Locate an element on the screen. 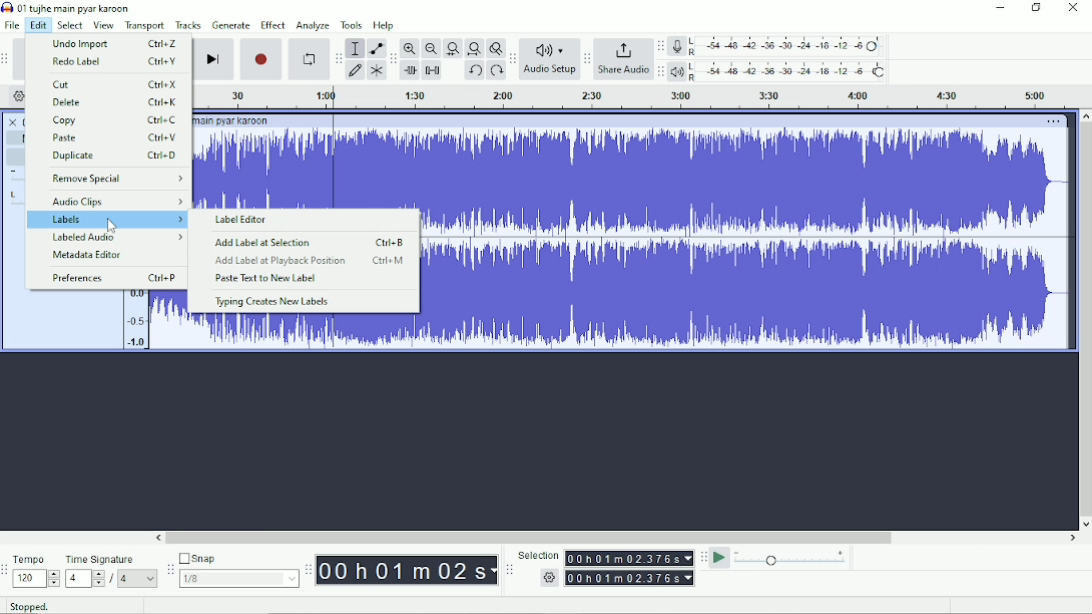  Redo is located at coordinates (496, 71).